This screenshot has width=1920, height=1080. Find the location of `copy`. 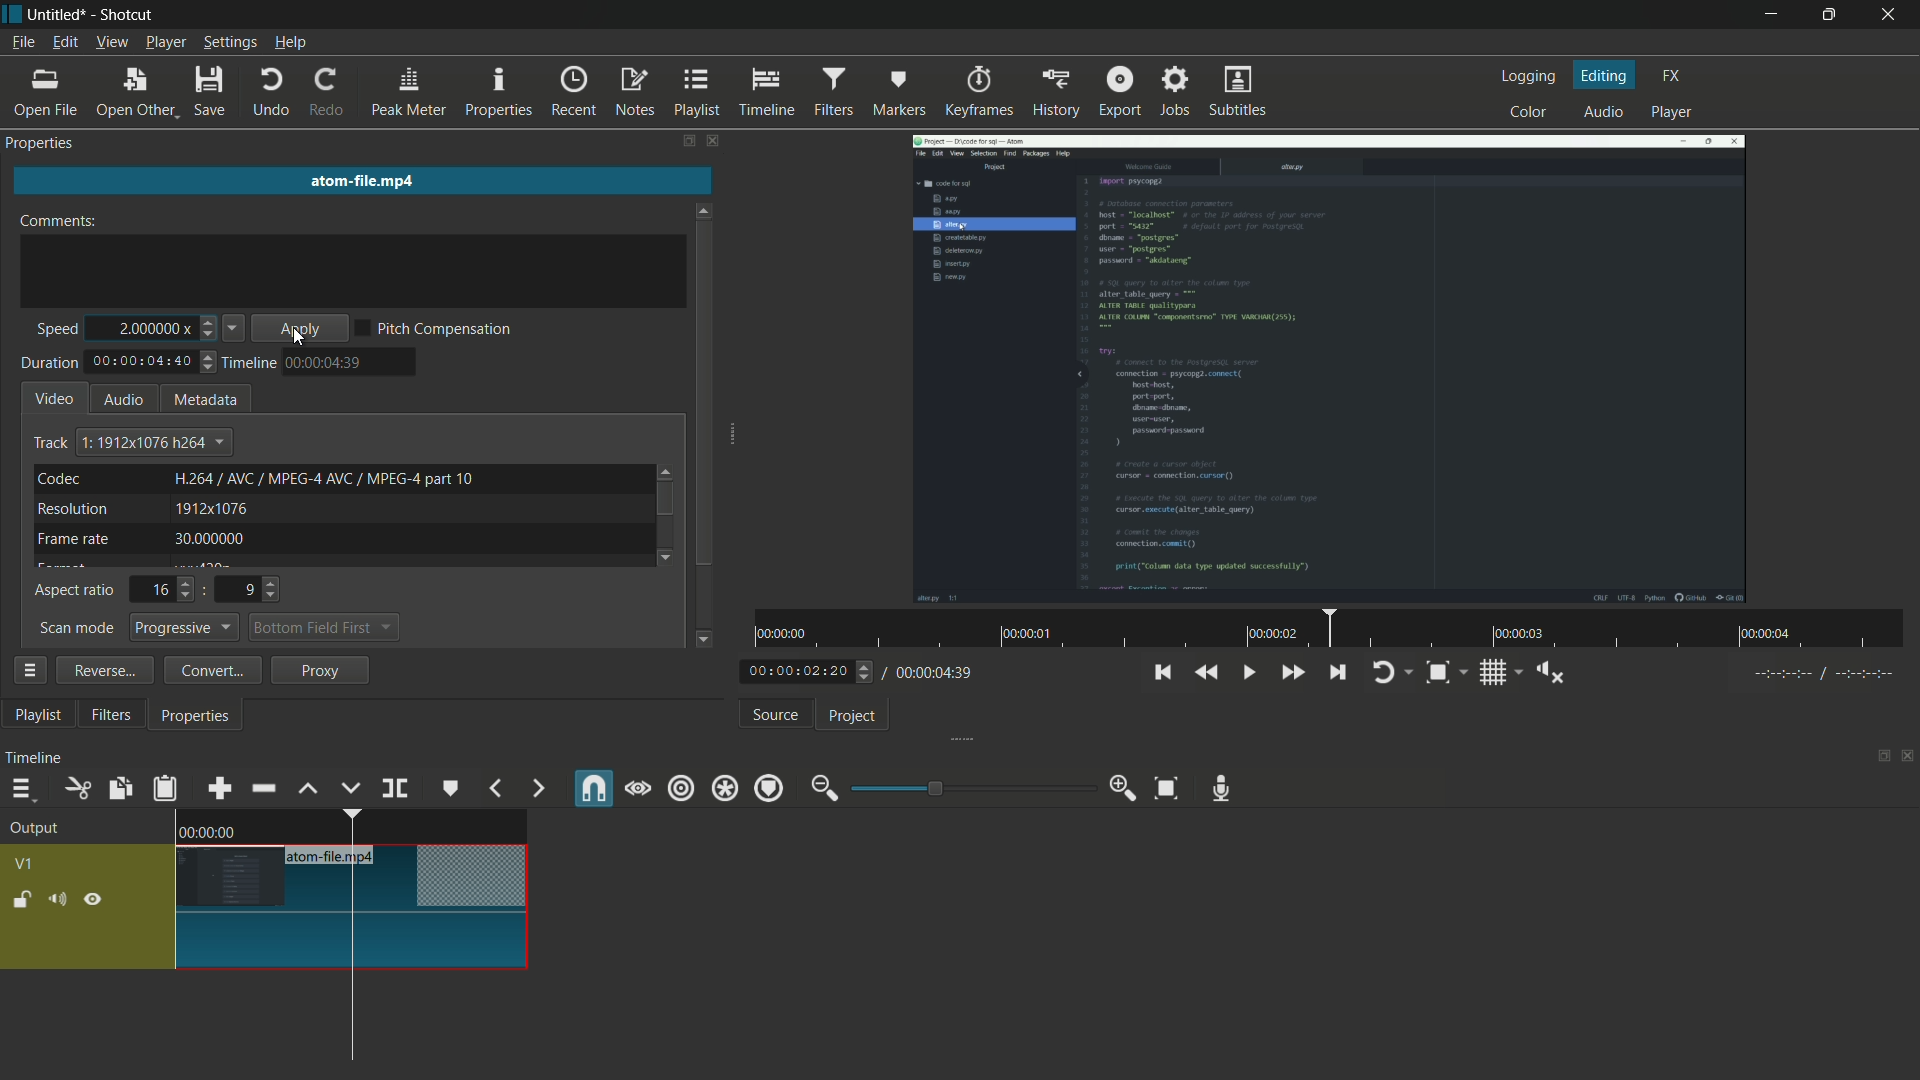

copy is located at coordinates (118, 788).